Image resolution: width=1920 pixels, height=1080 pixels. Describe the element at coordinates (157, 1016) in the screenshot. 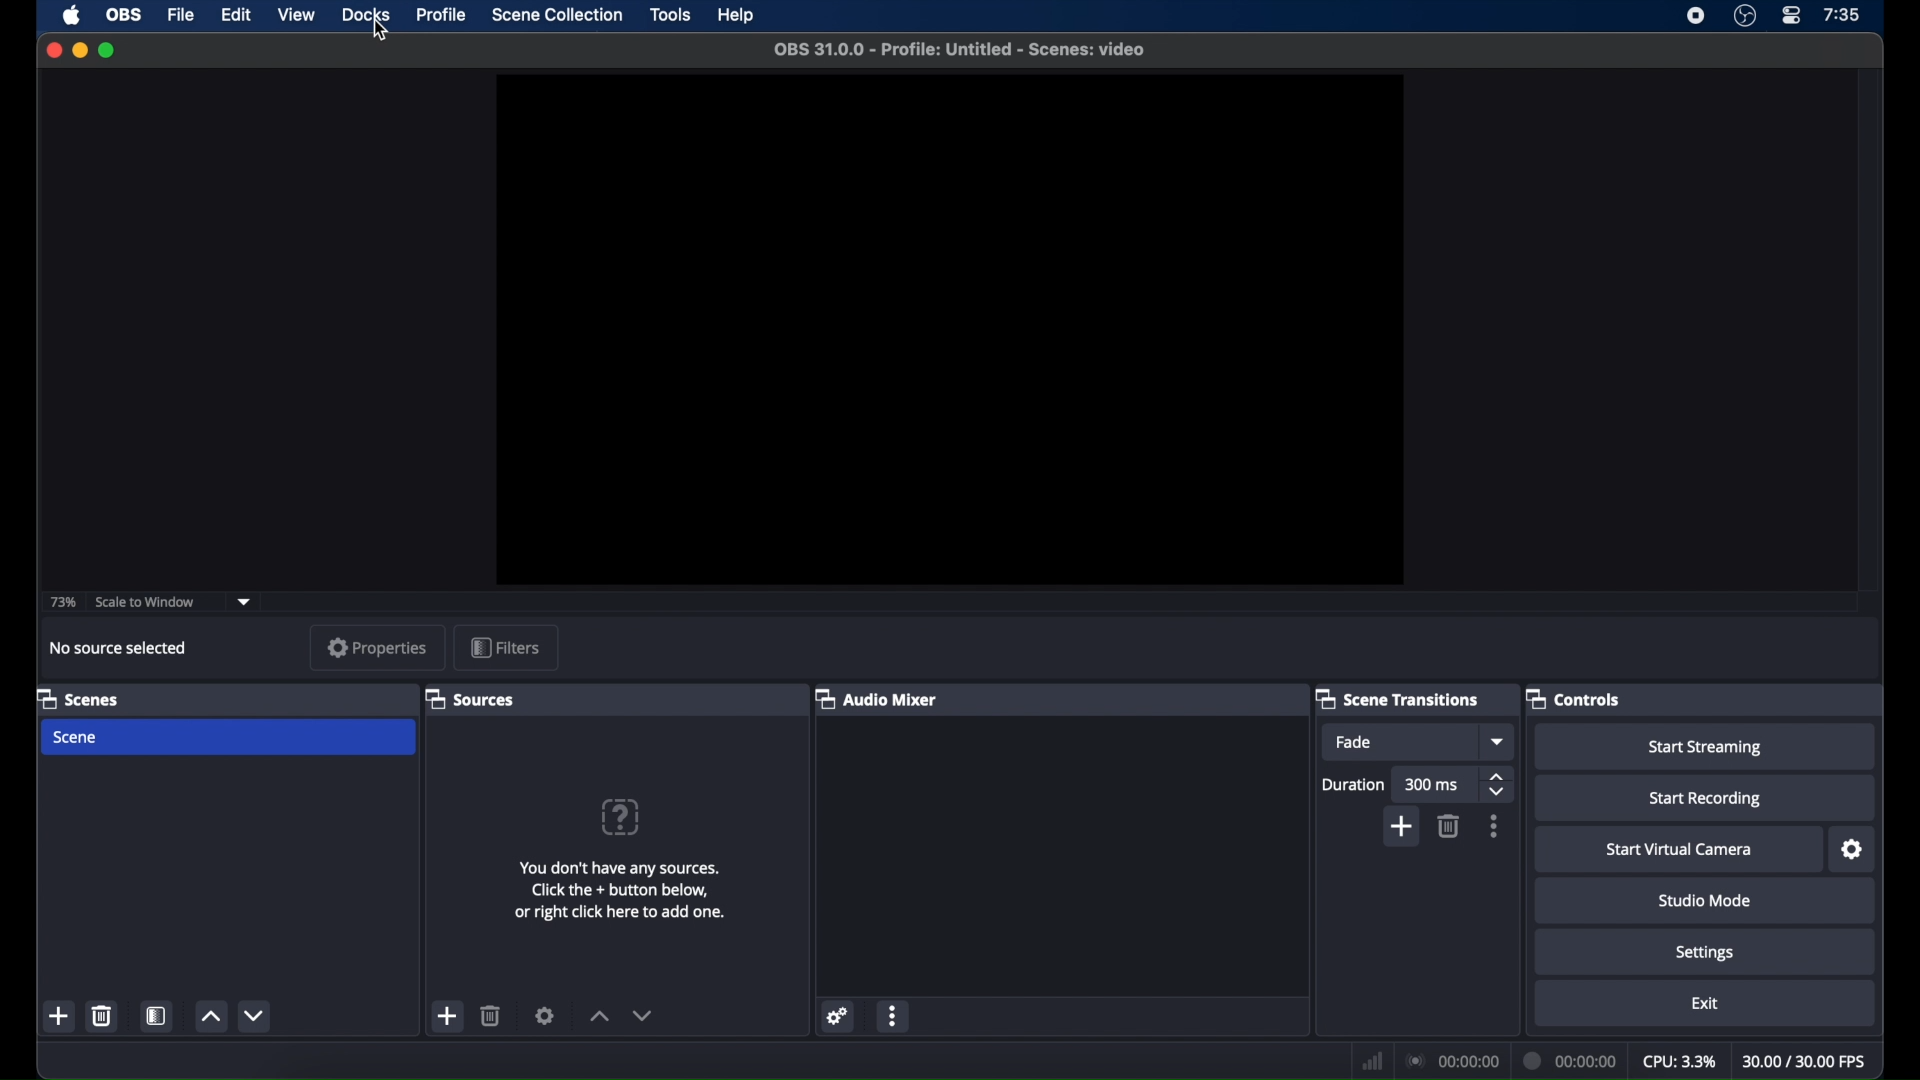

I see `scene filters` at that location.